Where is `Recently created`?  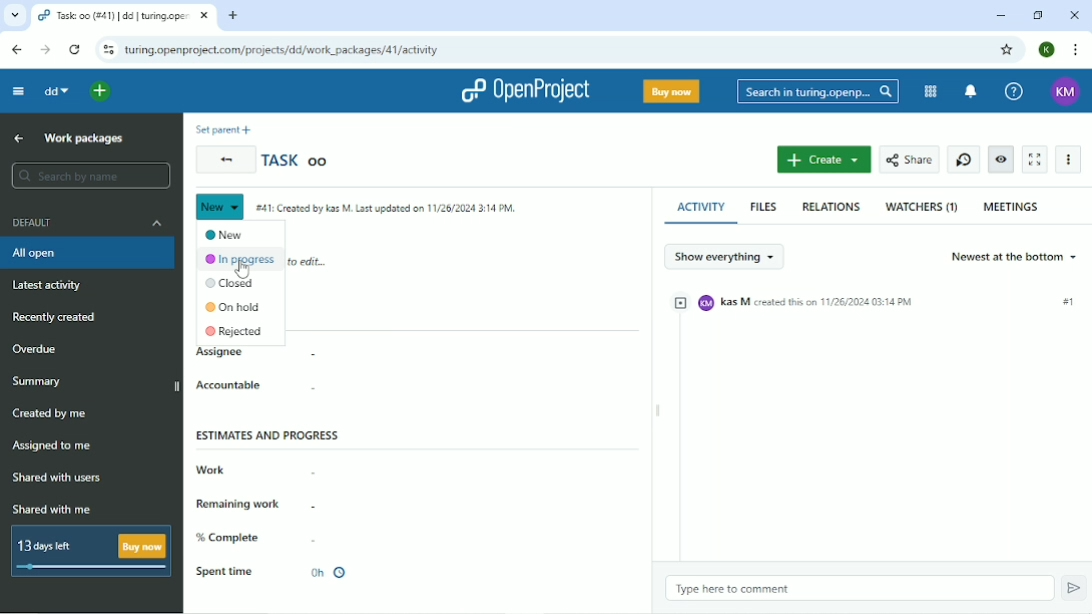 Recently created is located at coordinates (60, 318).